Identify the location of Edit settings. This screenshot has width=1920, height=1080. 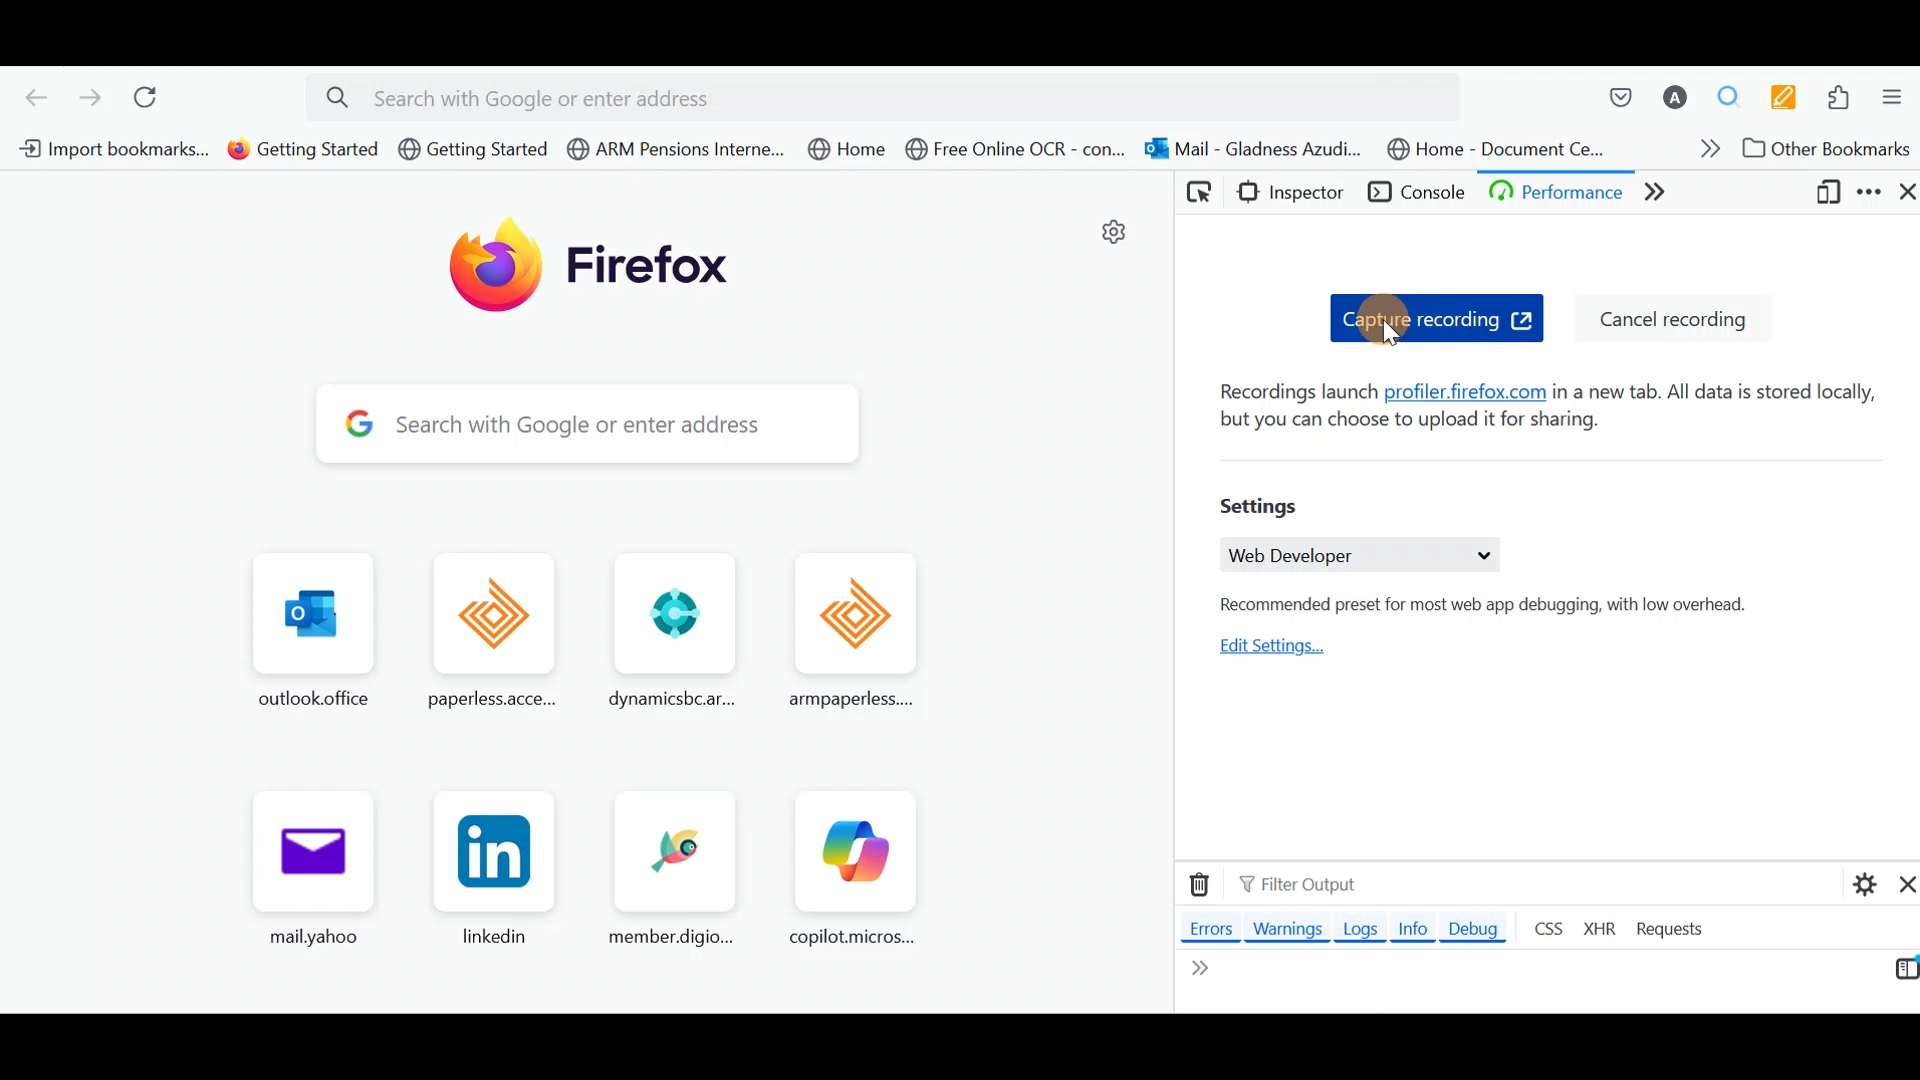
(1276, 656).